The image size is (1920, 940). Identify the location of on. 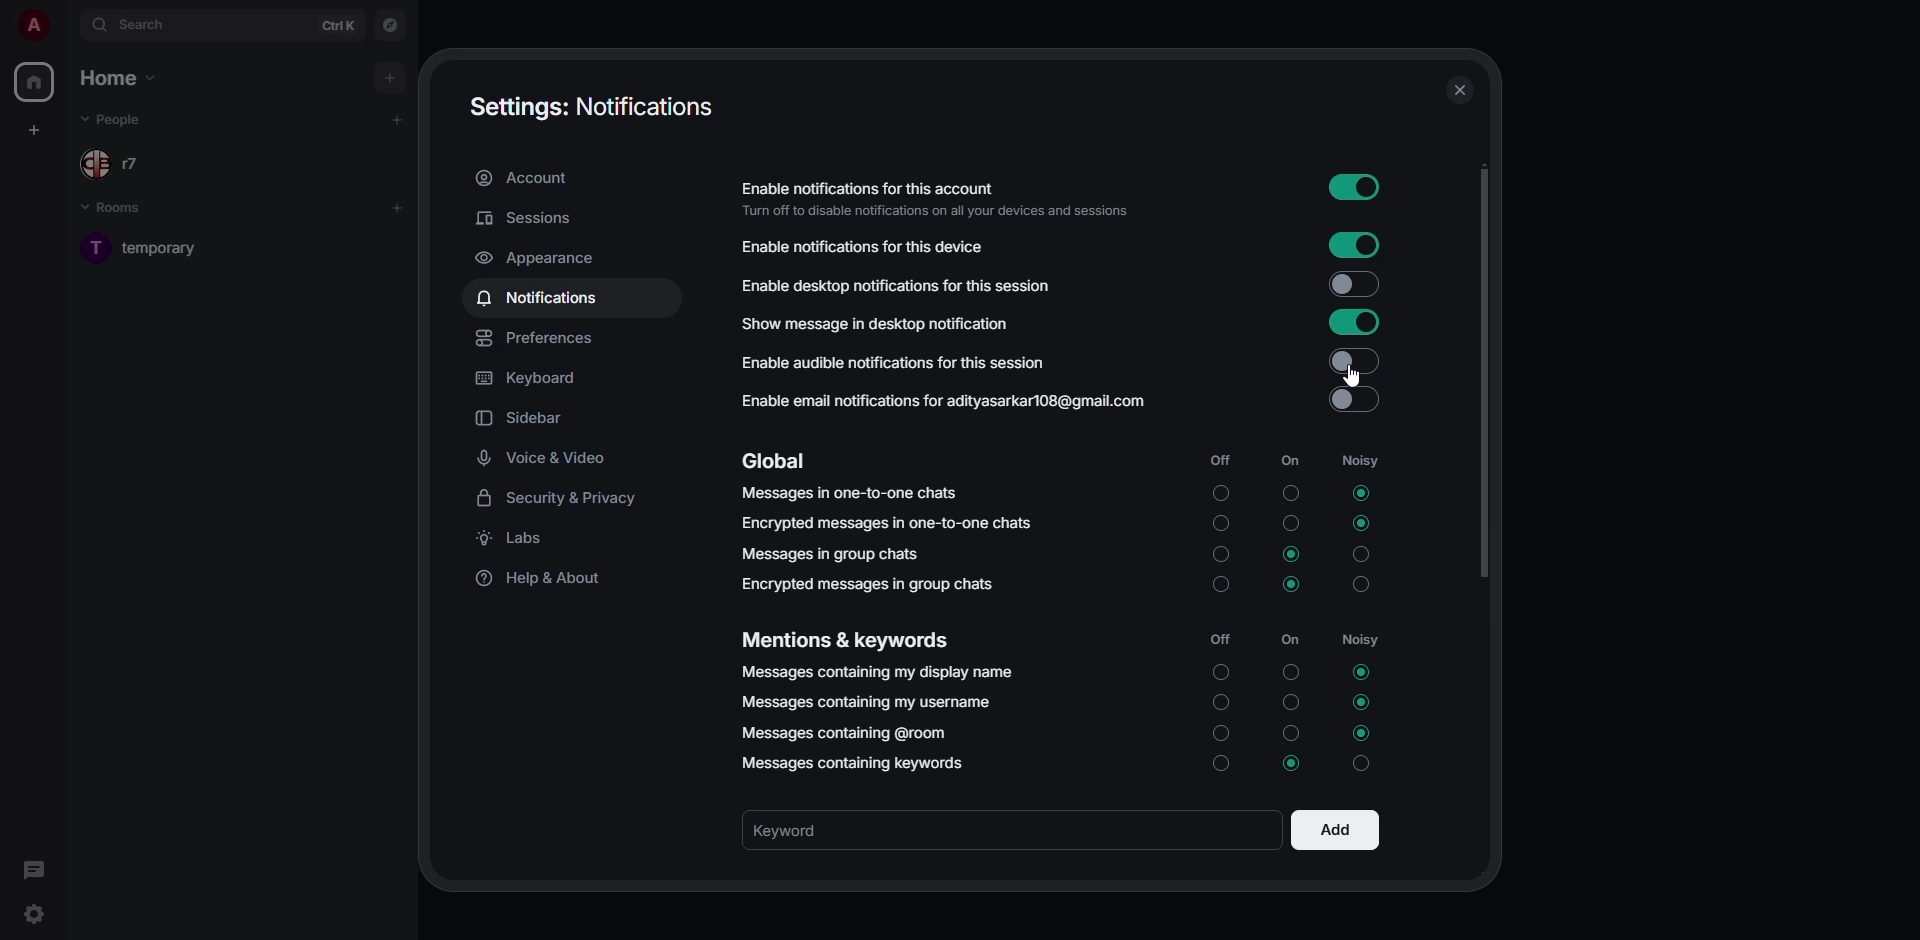
(1291, 492).